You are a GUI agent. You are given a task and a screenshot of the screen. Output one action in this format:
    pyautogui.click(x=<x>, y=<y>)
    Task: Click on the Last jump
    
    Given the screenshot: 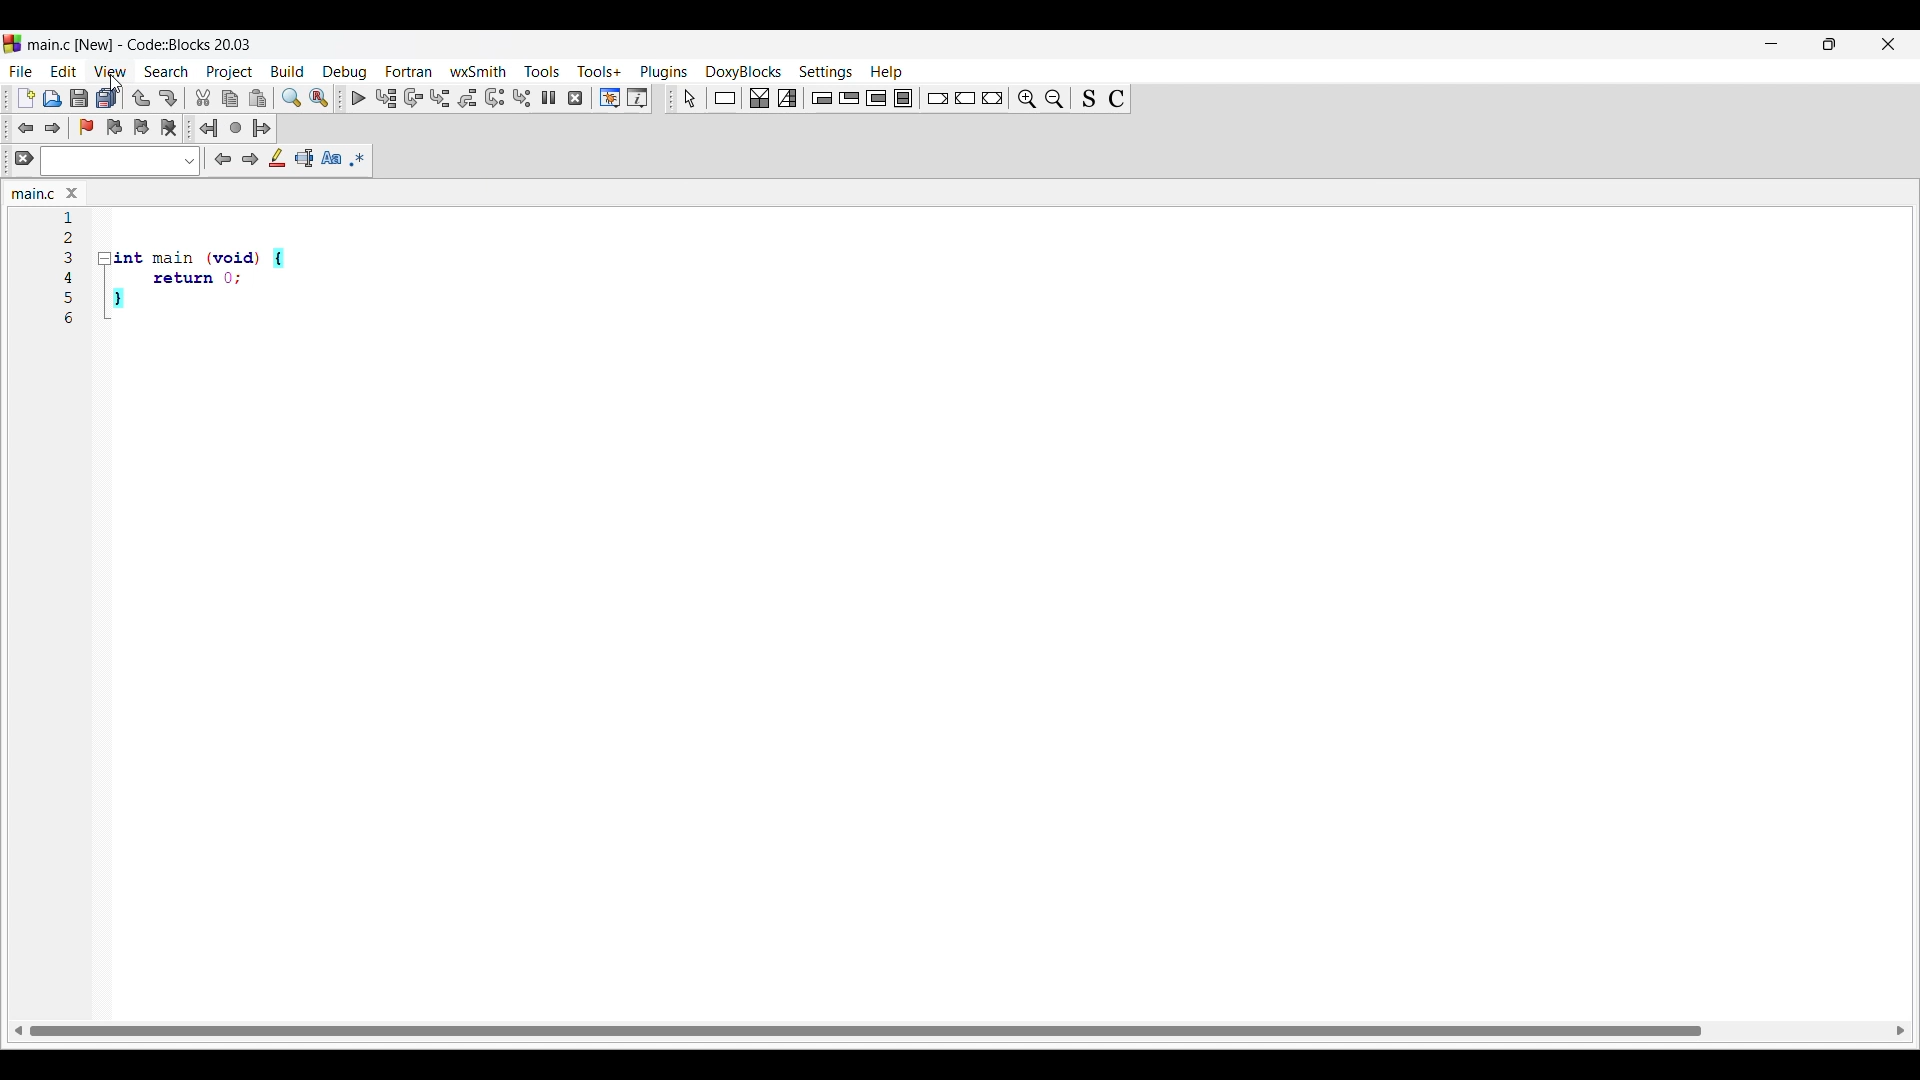 What is the action you would take?
    pyautogui.click(x=235, y=128)
    